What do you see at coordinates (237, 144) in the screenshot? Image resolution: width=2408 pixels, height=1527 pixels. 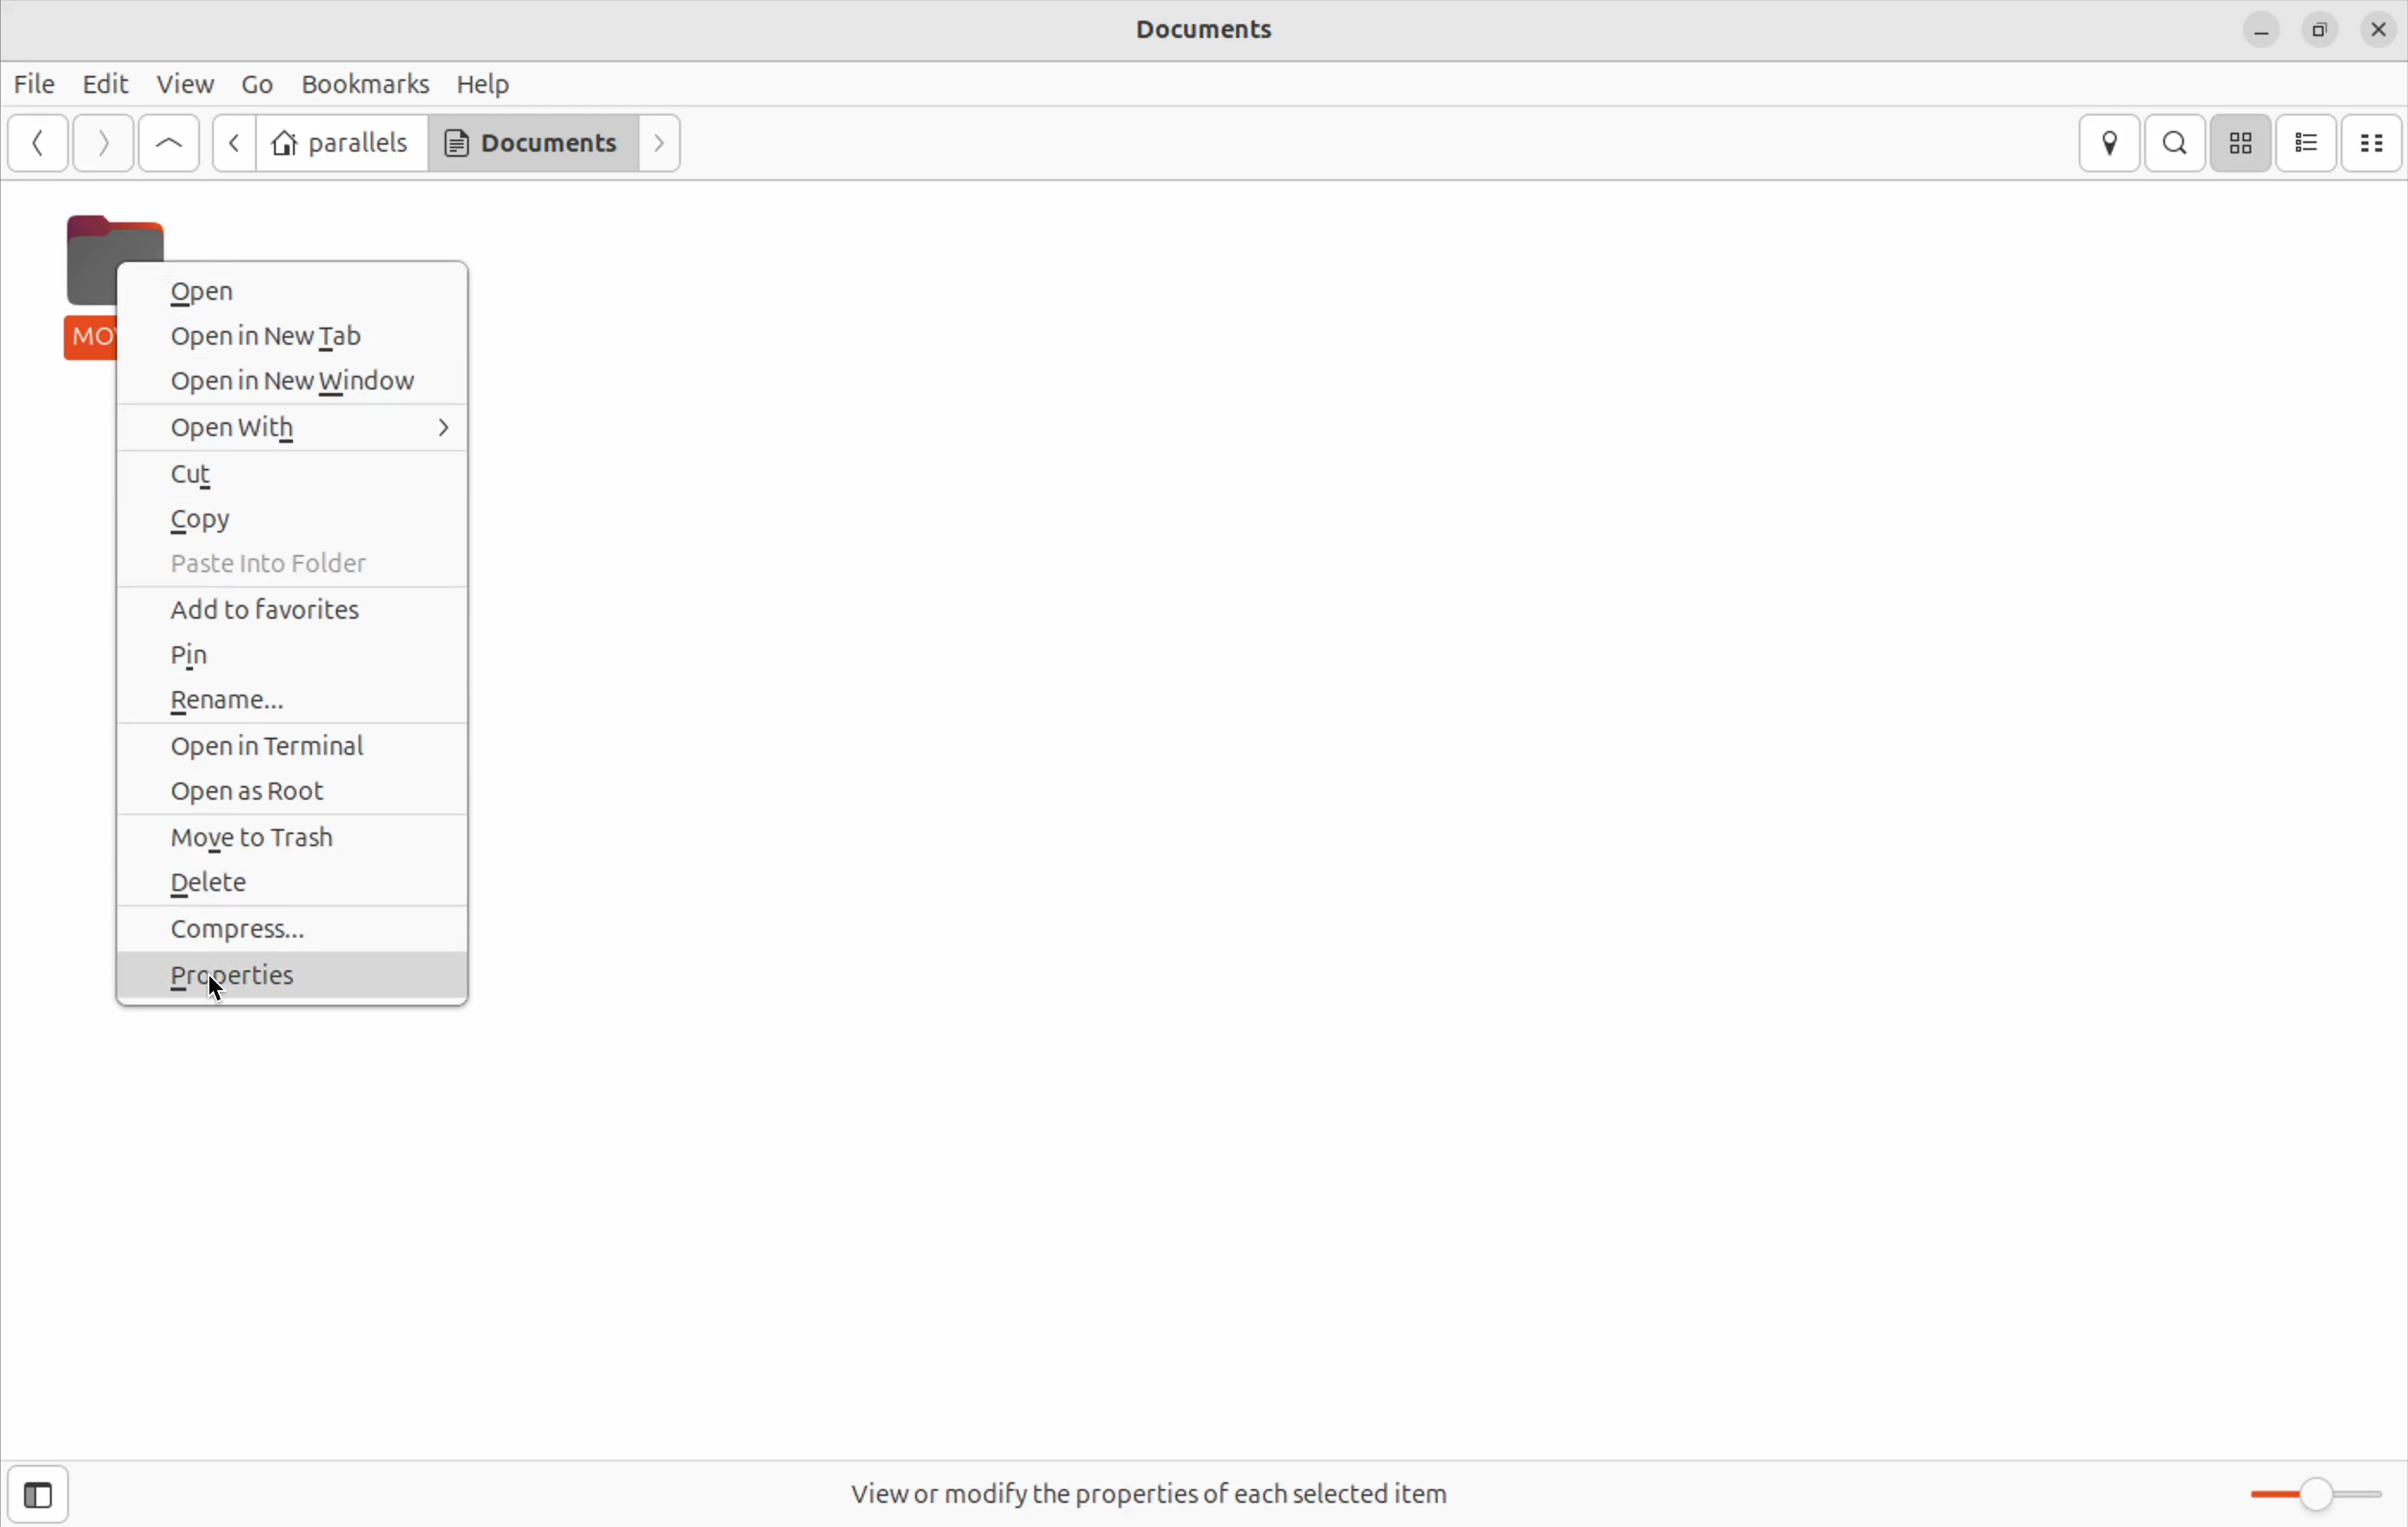 I see `back` at bounding box center [237, 144].